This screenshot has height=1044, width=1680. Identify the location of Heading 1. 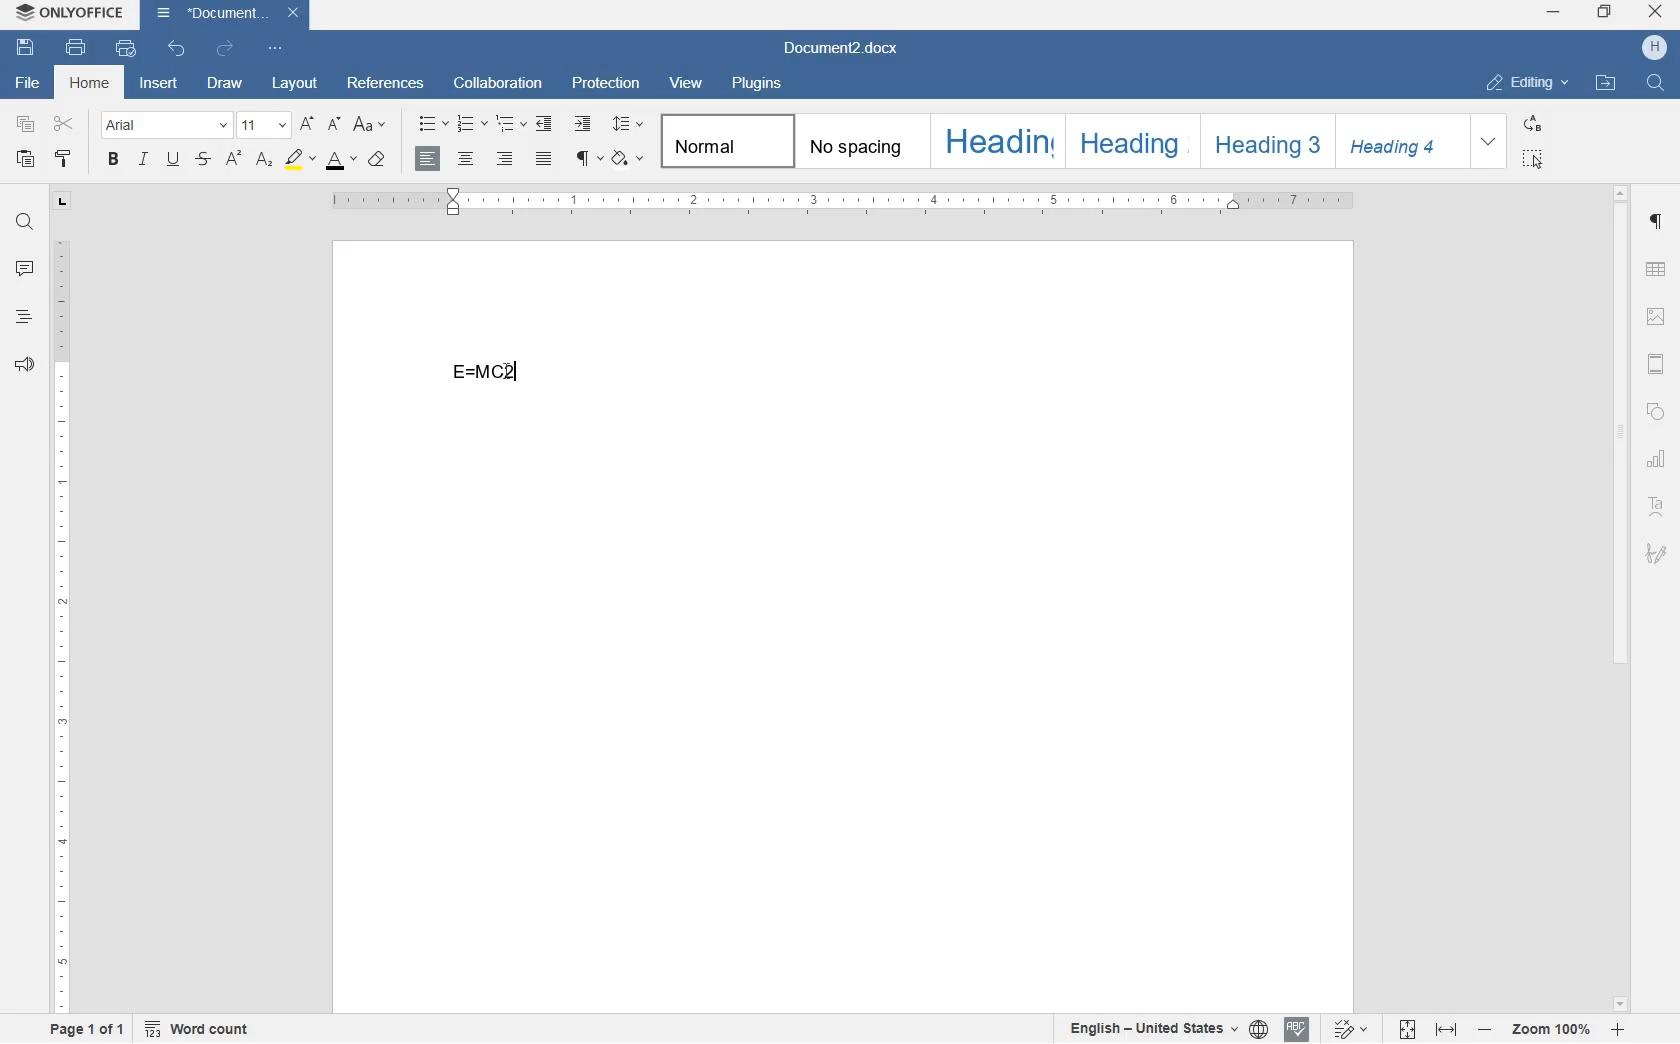
(995, 140).